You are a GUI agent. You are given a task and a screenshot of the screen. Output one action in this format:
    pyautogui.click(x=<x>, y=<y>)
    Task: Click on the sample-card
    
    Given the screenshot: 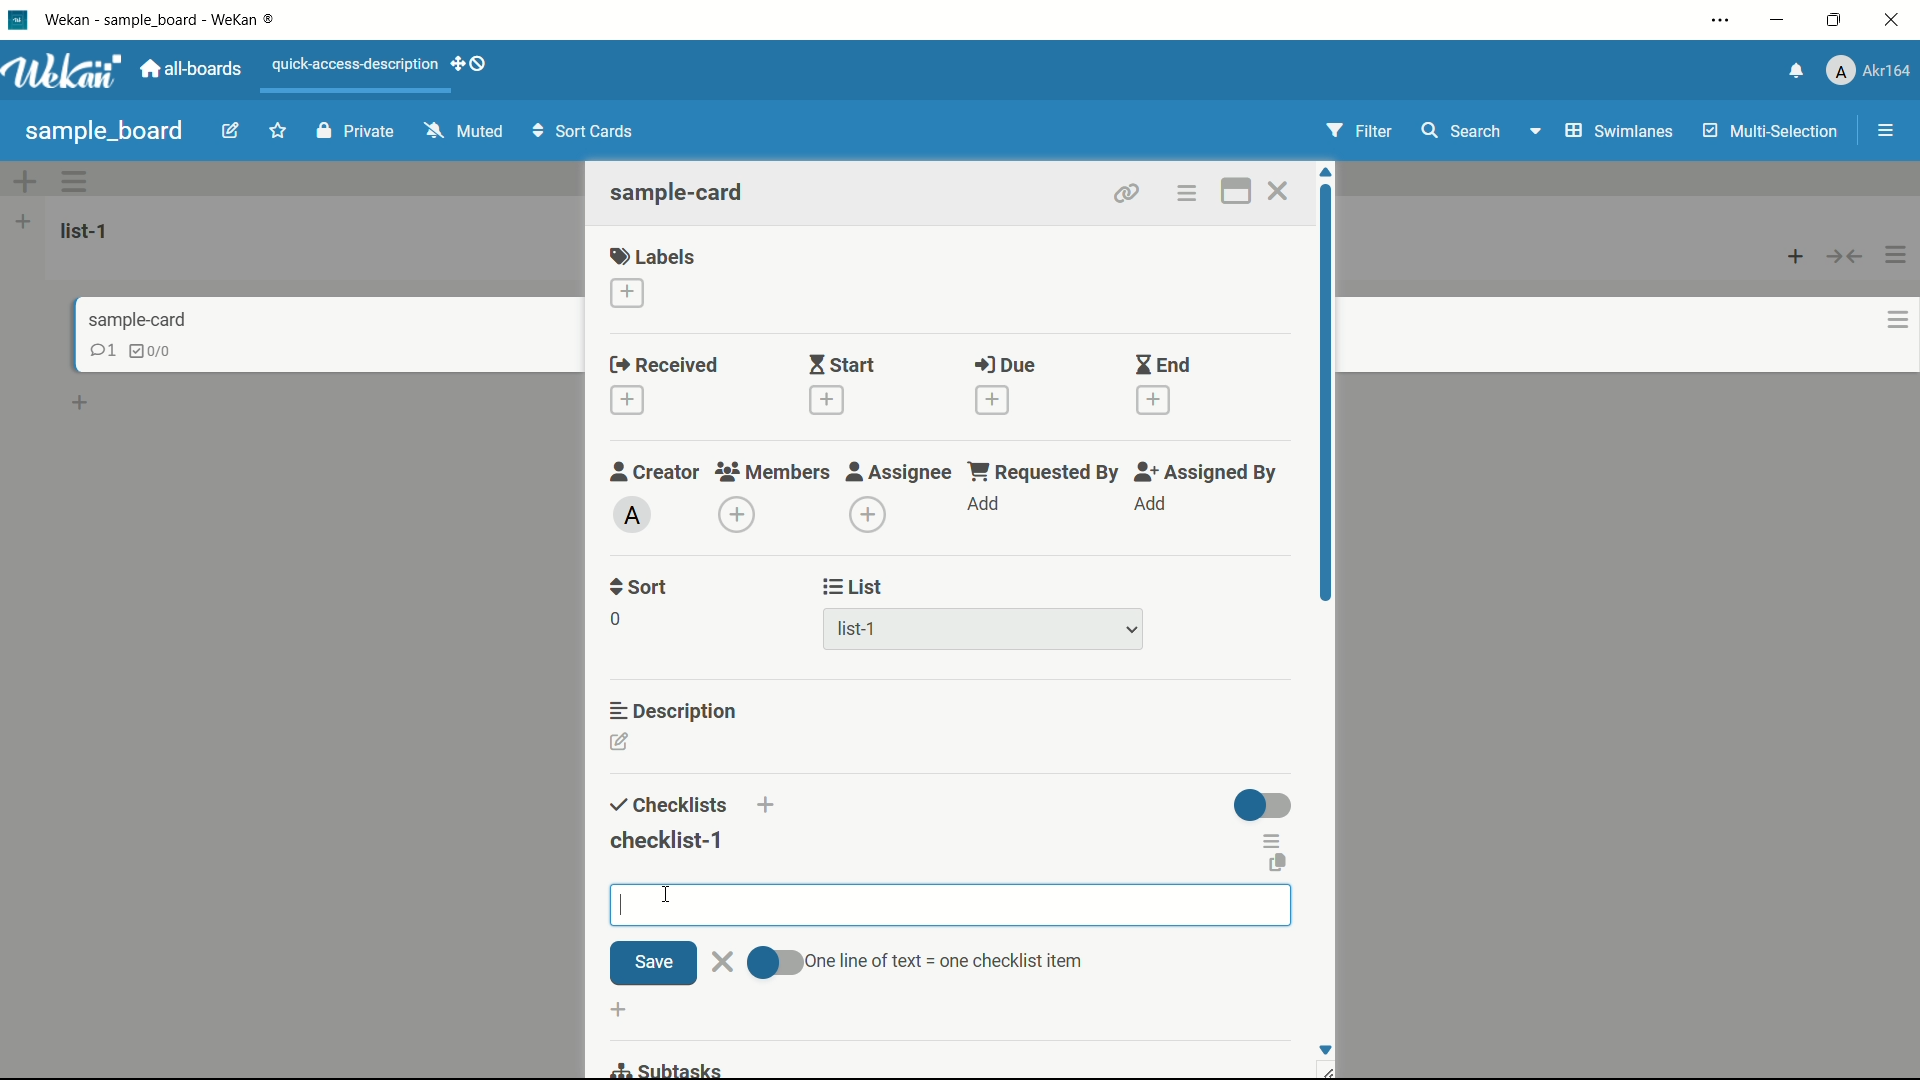 What is the action you would take?
    pyautogui.click(x=142, y=316)
    